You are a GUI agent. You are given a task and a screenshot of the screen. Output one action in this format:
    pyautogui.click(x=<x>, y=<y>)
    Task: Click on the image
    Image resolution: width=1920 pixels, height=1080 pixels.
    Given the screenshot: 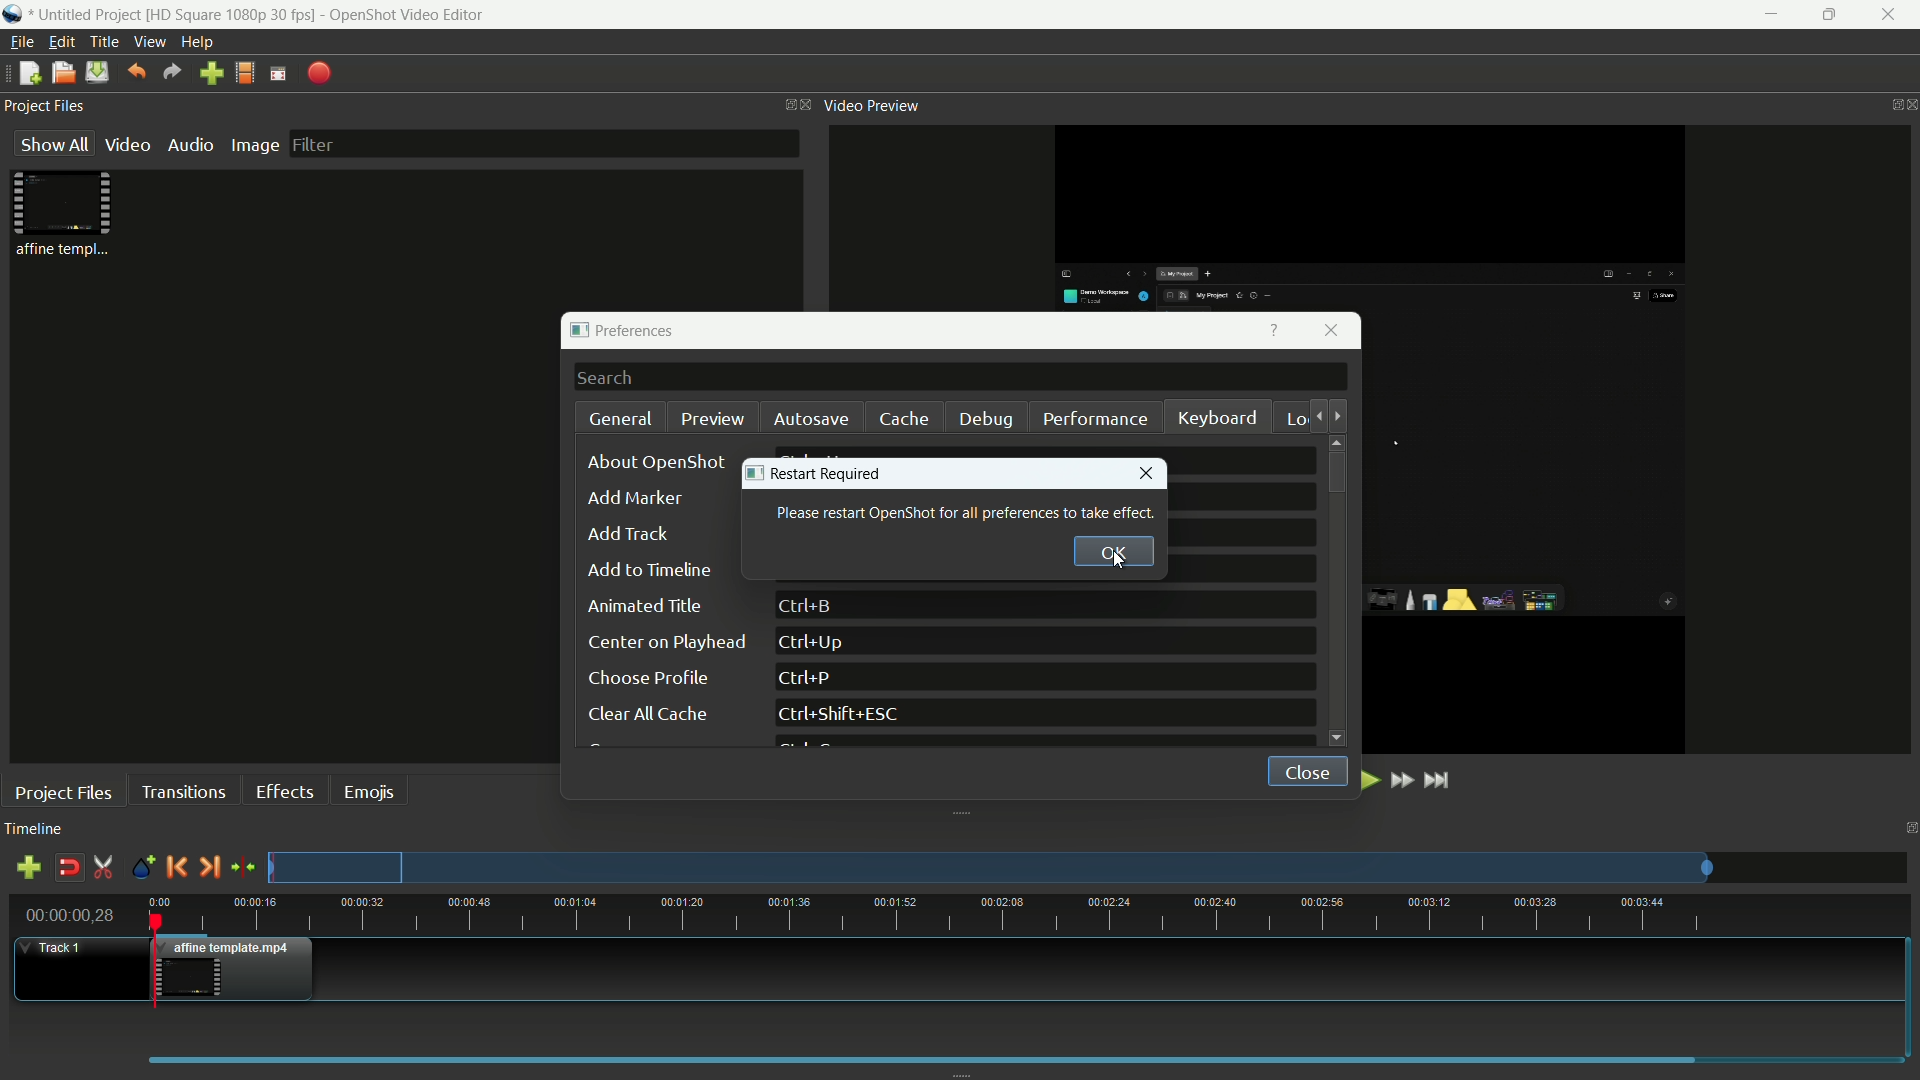 What is the action you would take?
    pyautogui.click(x=254, y=145)
    